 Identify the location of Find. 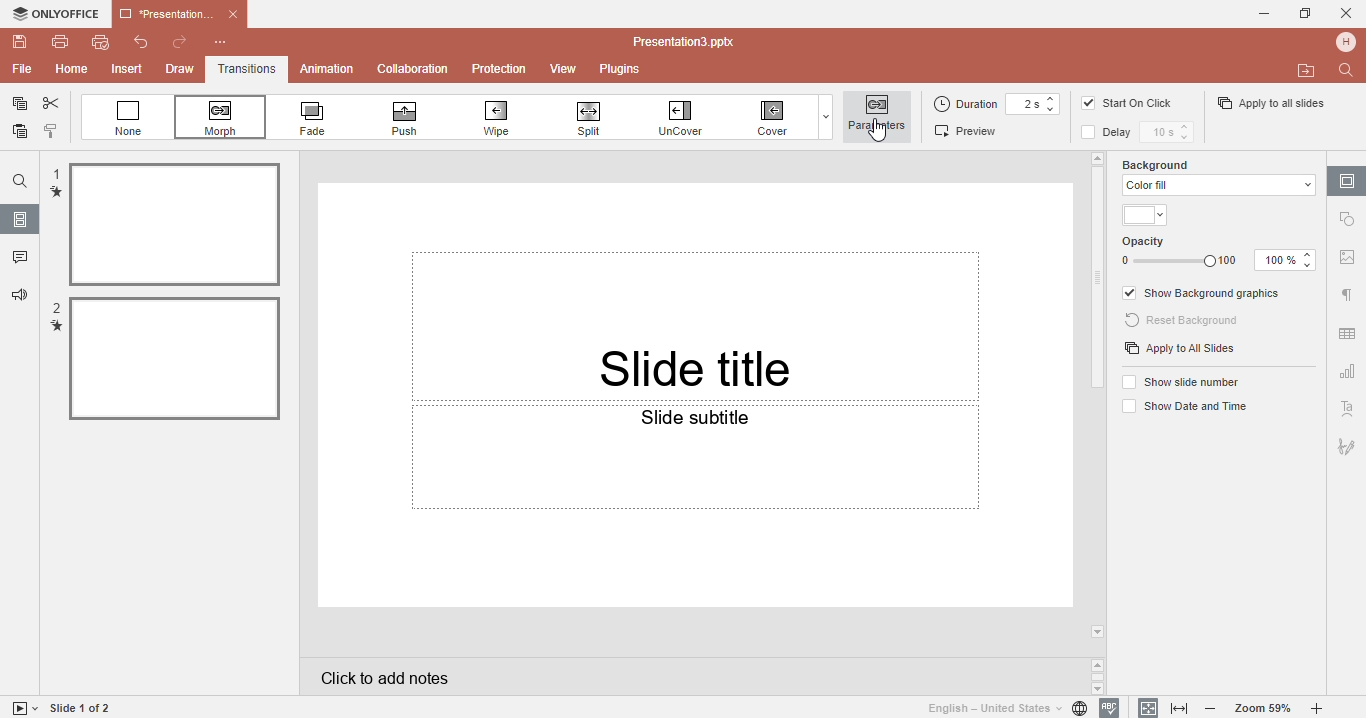
(1349, 70).